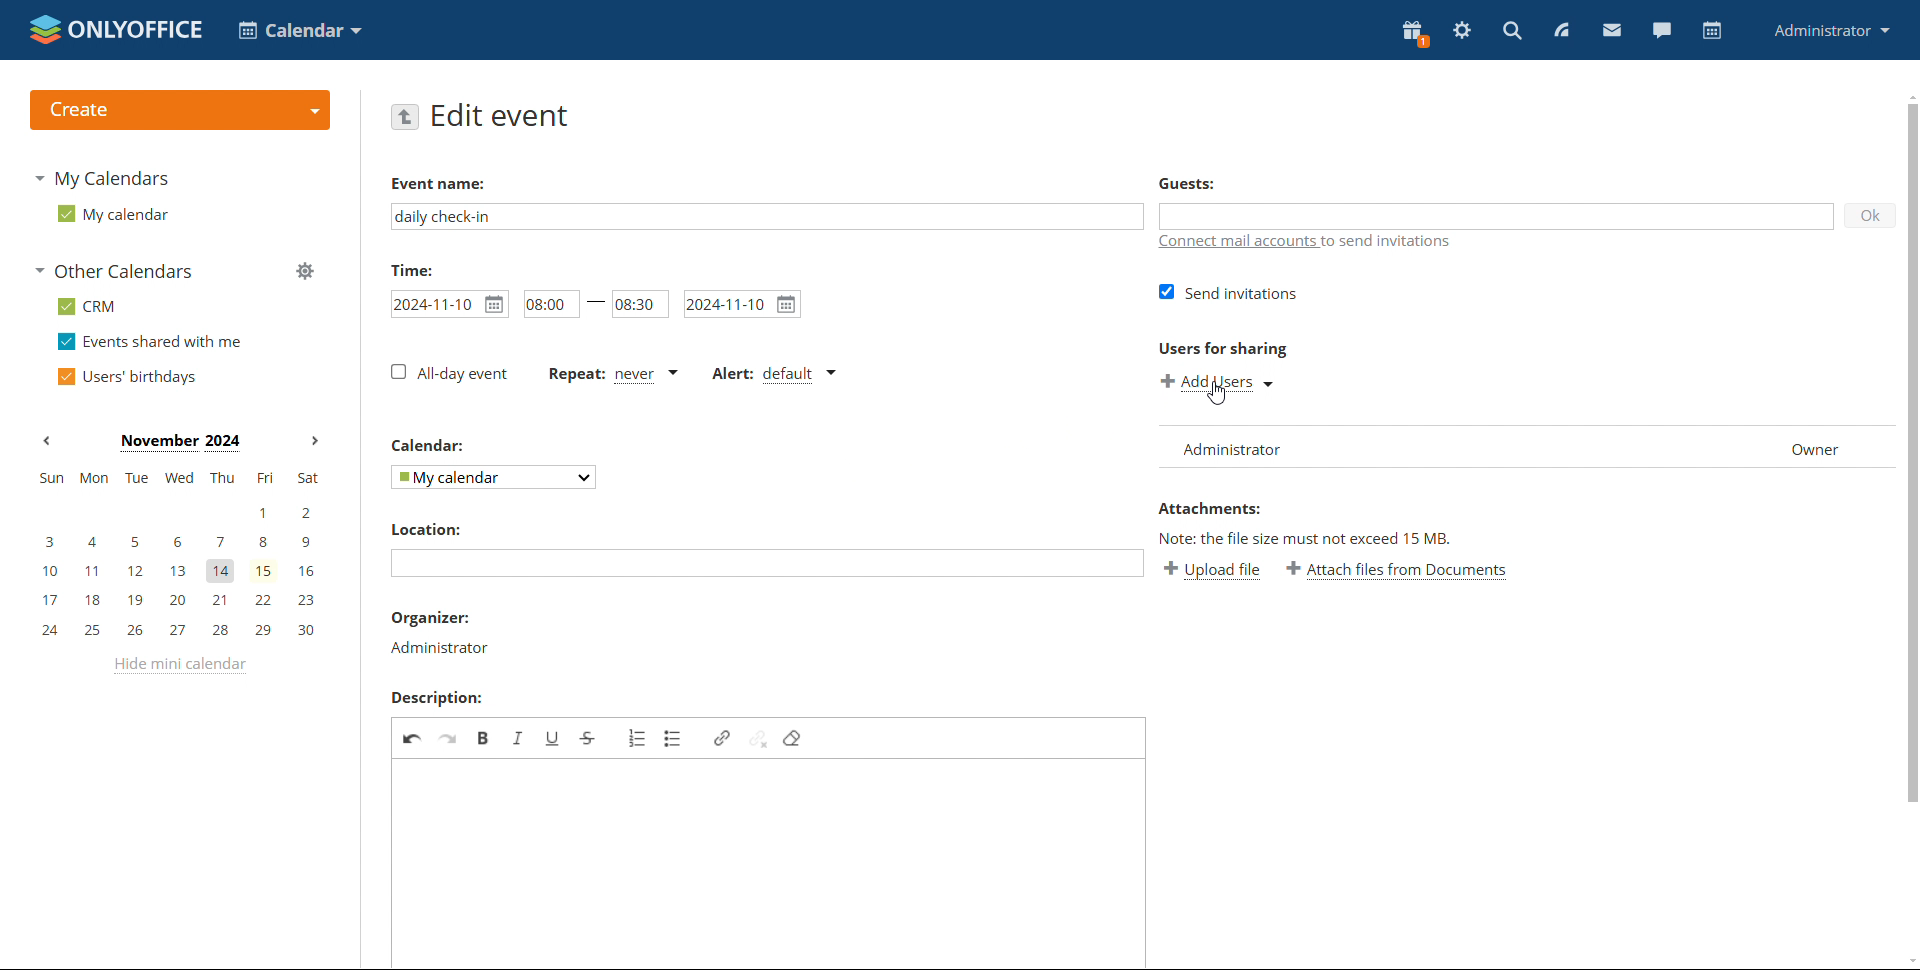 This screenshot has height=970, width=1920. Describe the element at coordinates (179, 110) in the screenshot. I see `create` at that location.